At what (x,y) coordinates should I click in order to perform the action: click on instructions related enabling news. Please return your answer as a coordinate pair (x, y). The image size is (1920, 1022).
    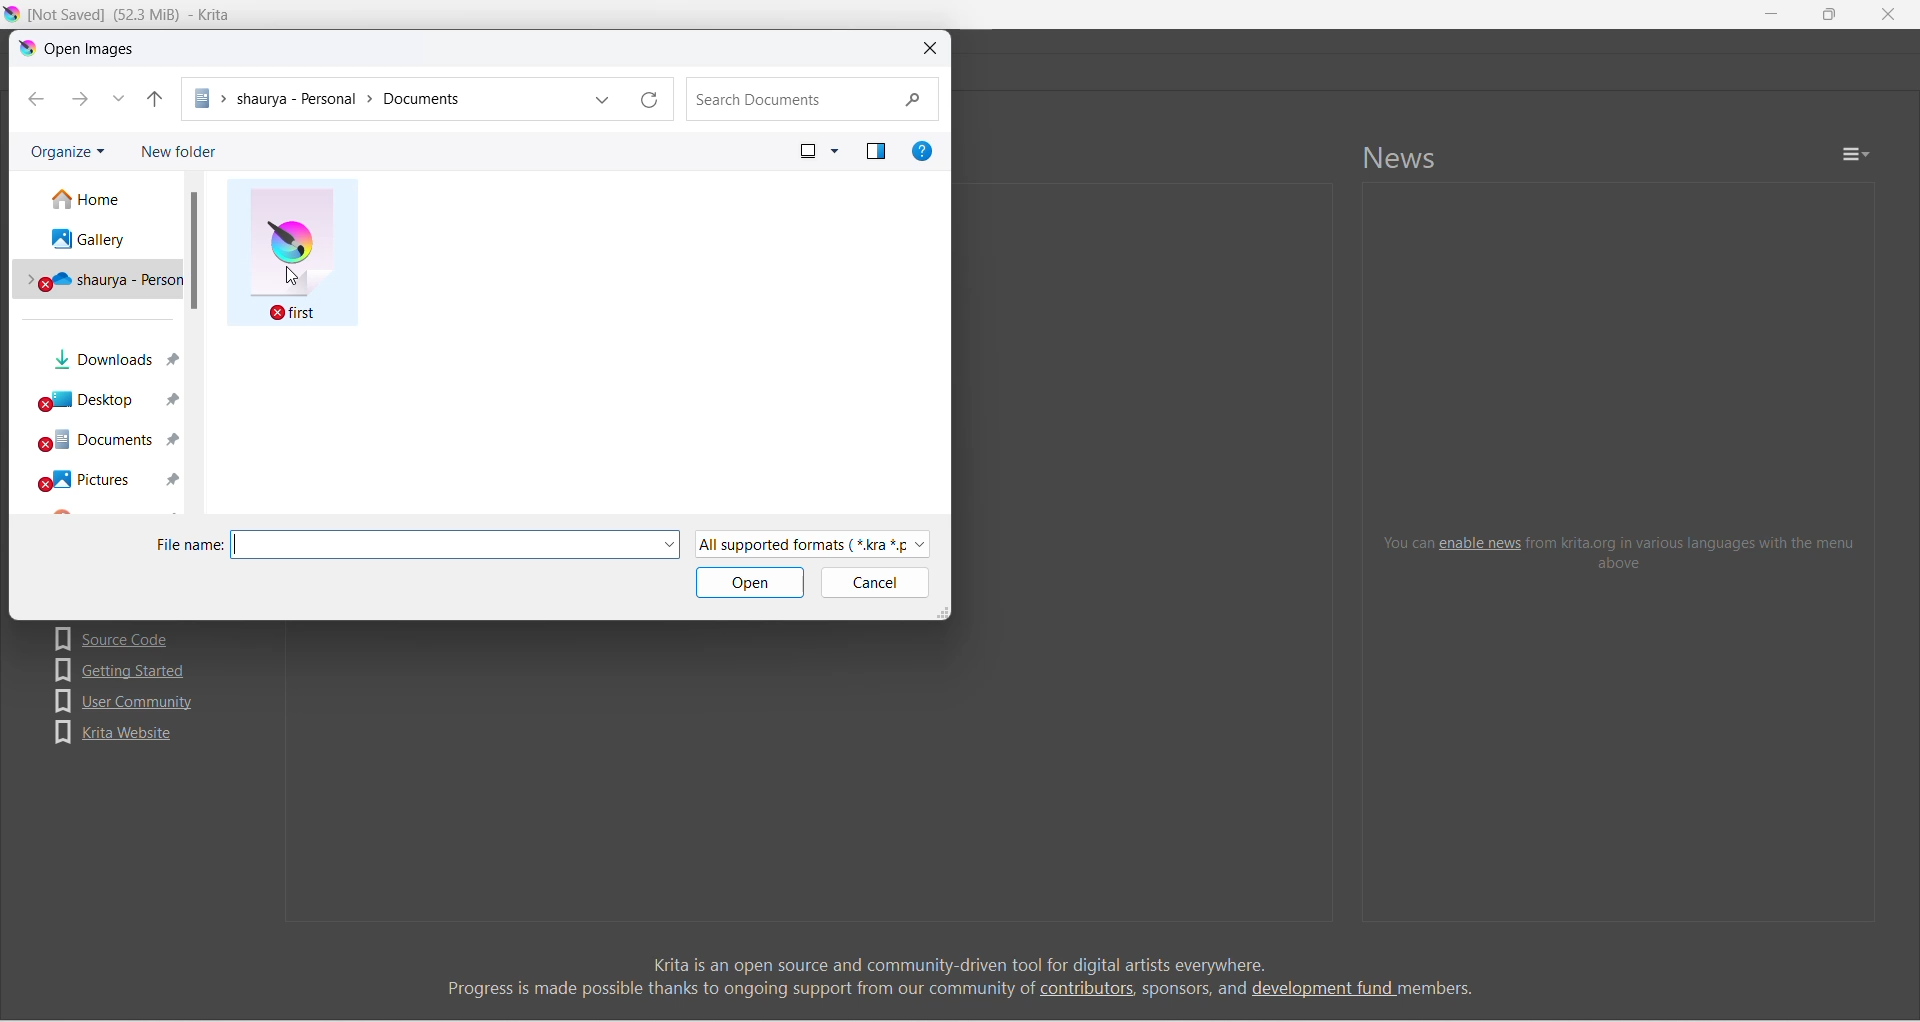
    Looking at the image, I should click on (1621, 551).